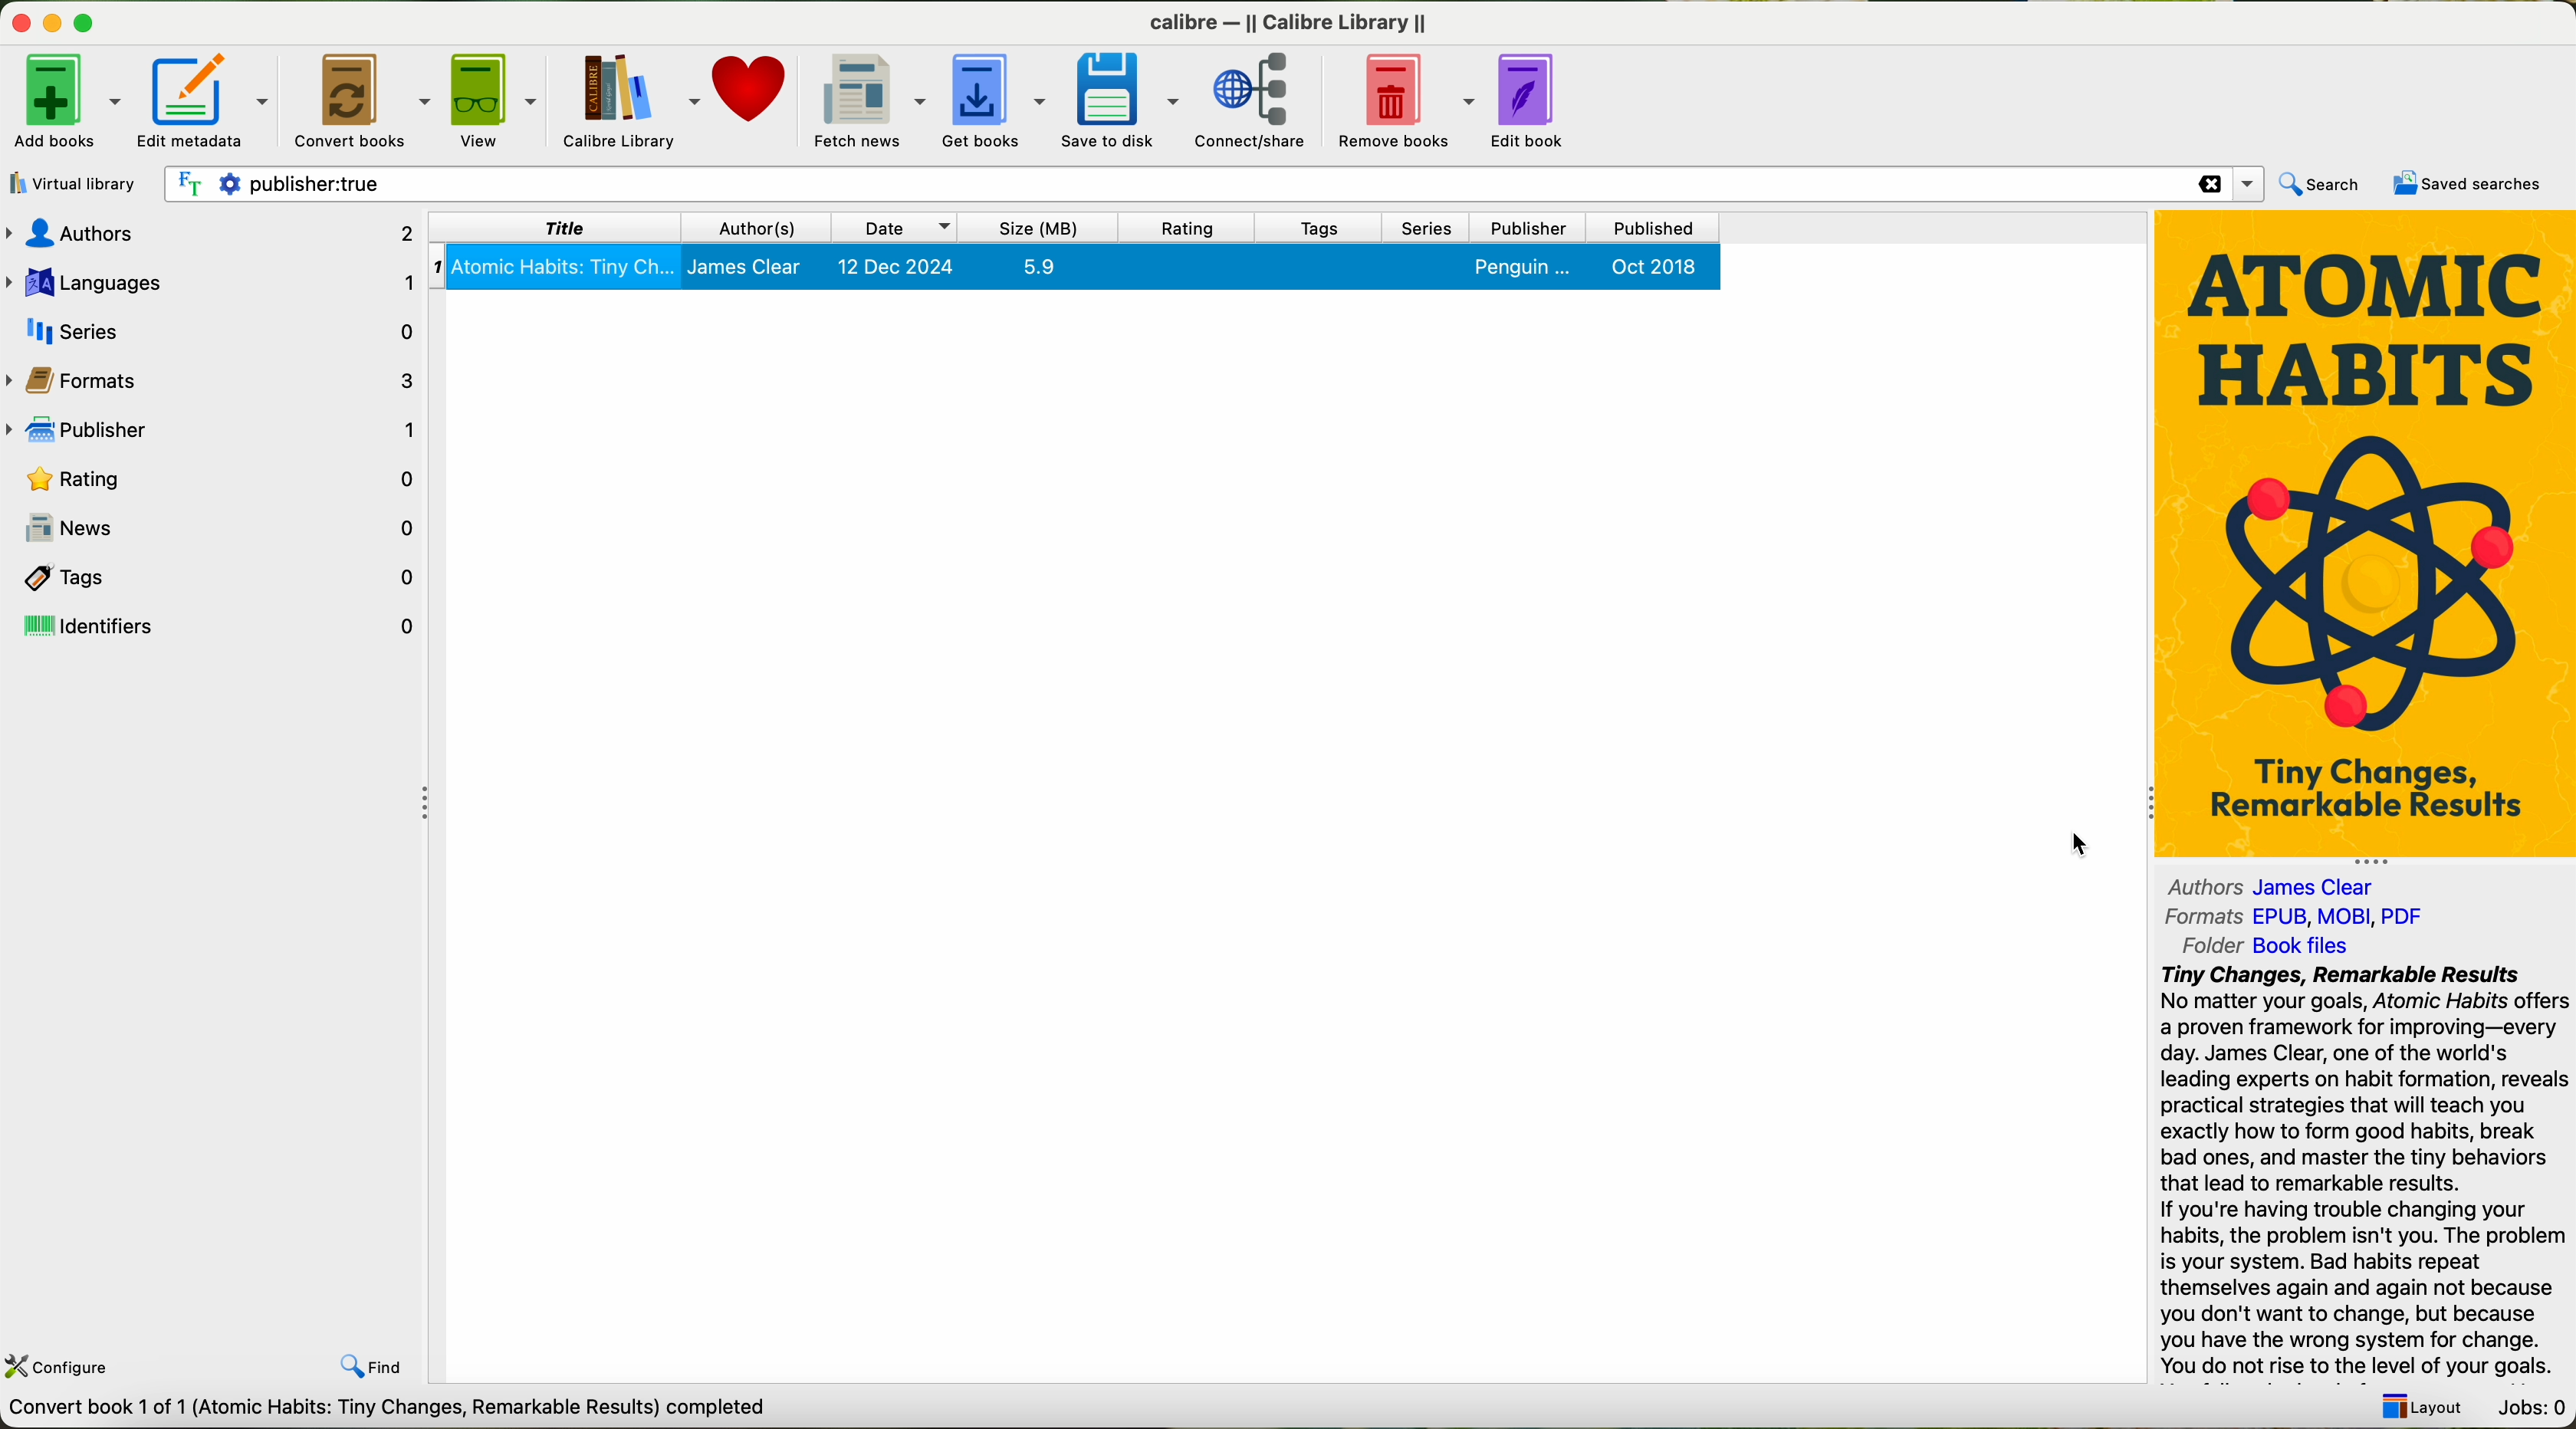 The width and height of the screenshot is (2576, 1429). Describe the element at coordinates (362, 102) in the screenshot. I see `click on convert books` at that location.